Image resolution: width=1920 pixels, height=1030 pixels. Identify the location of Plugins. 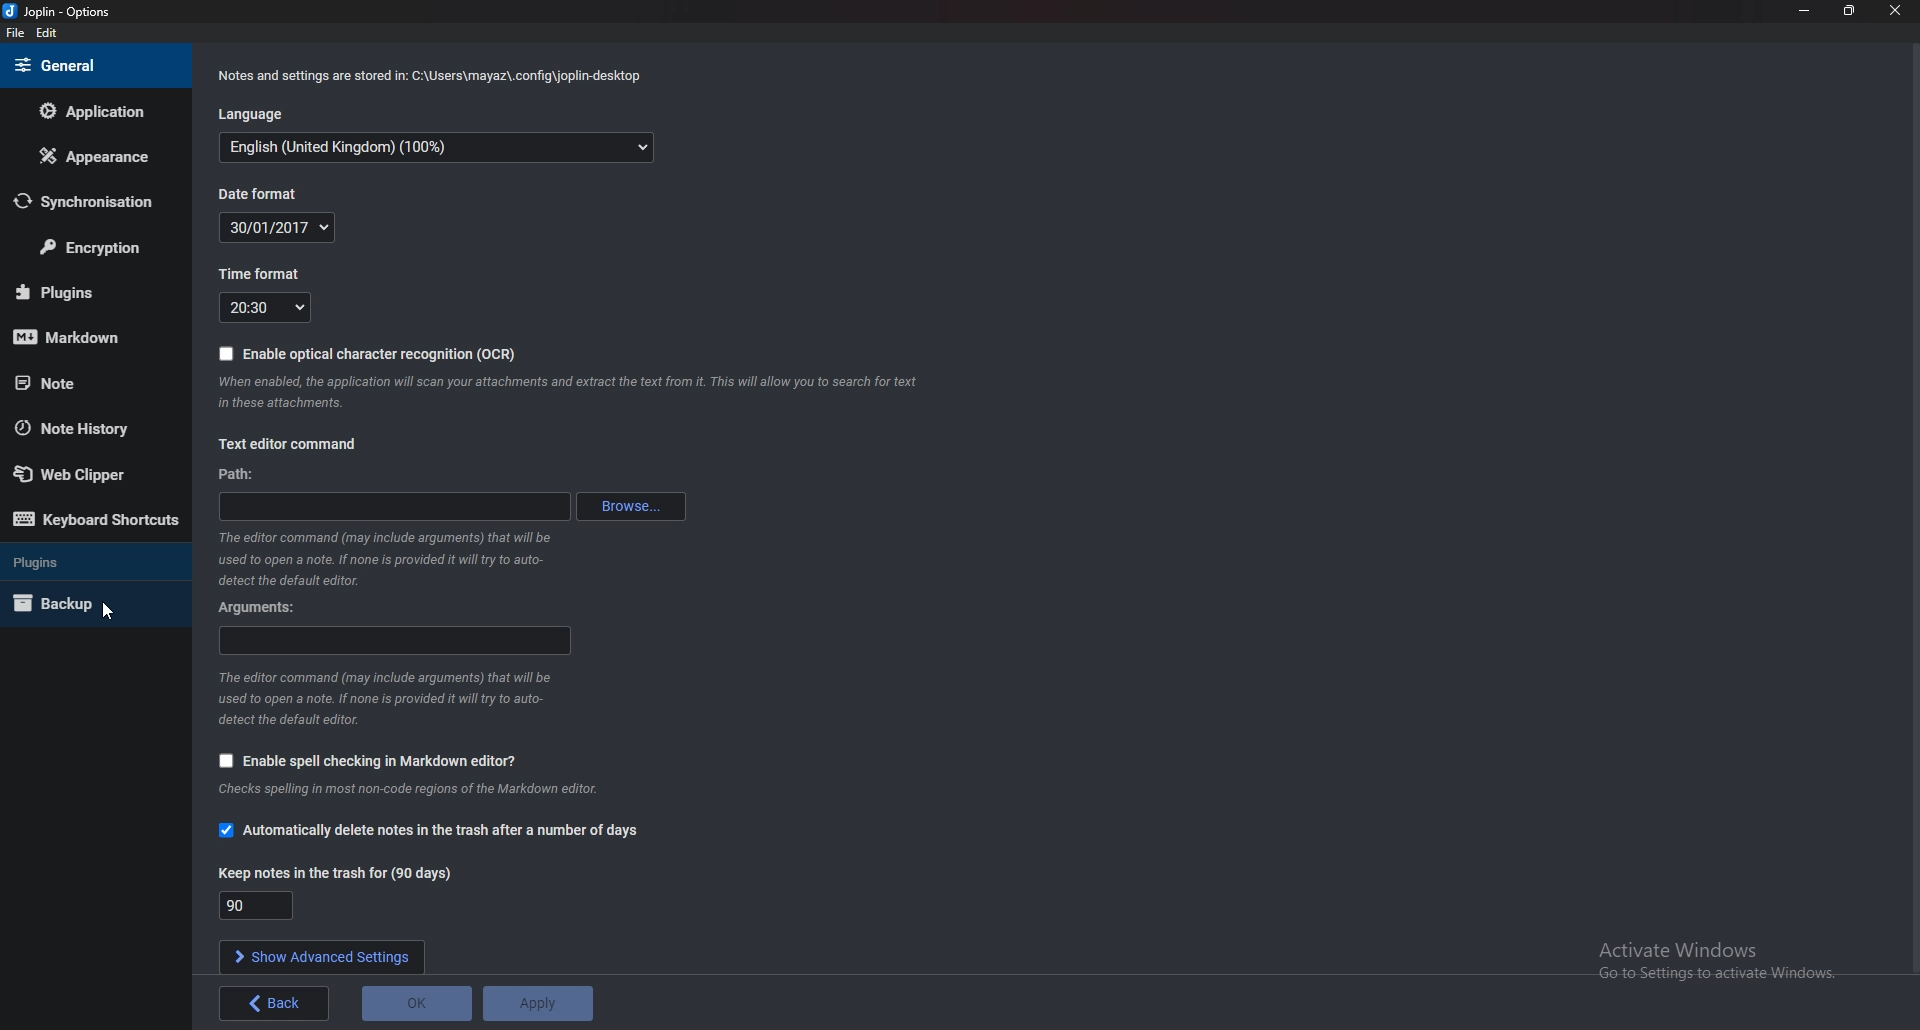
(83, 293).